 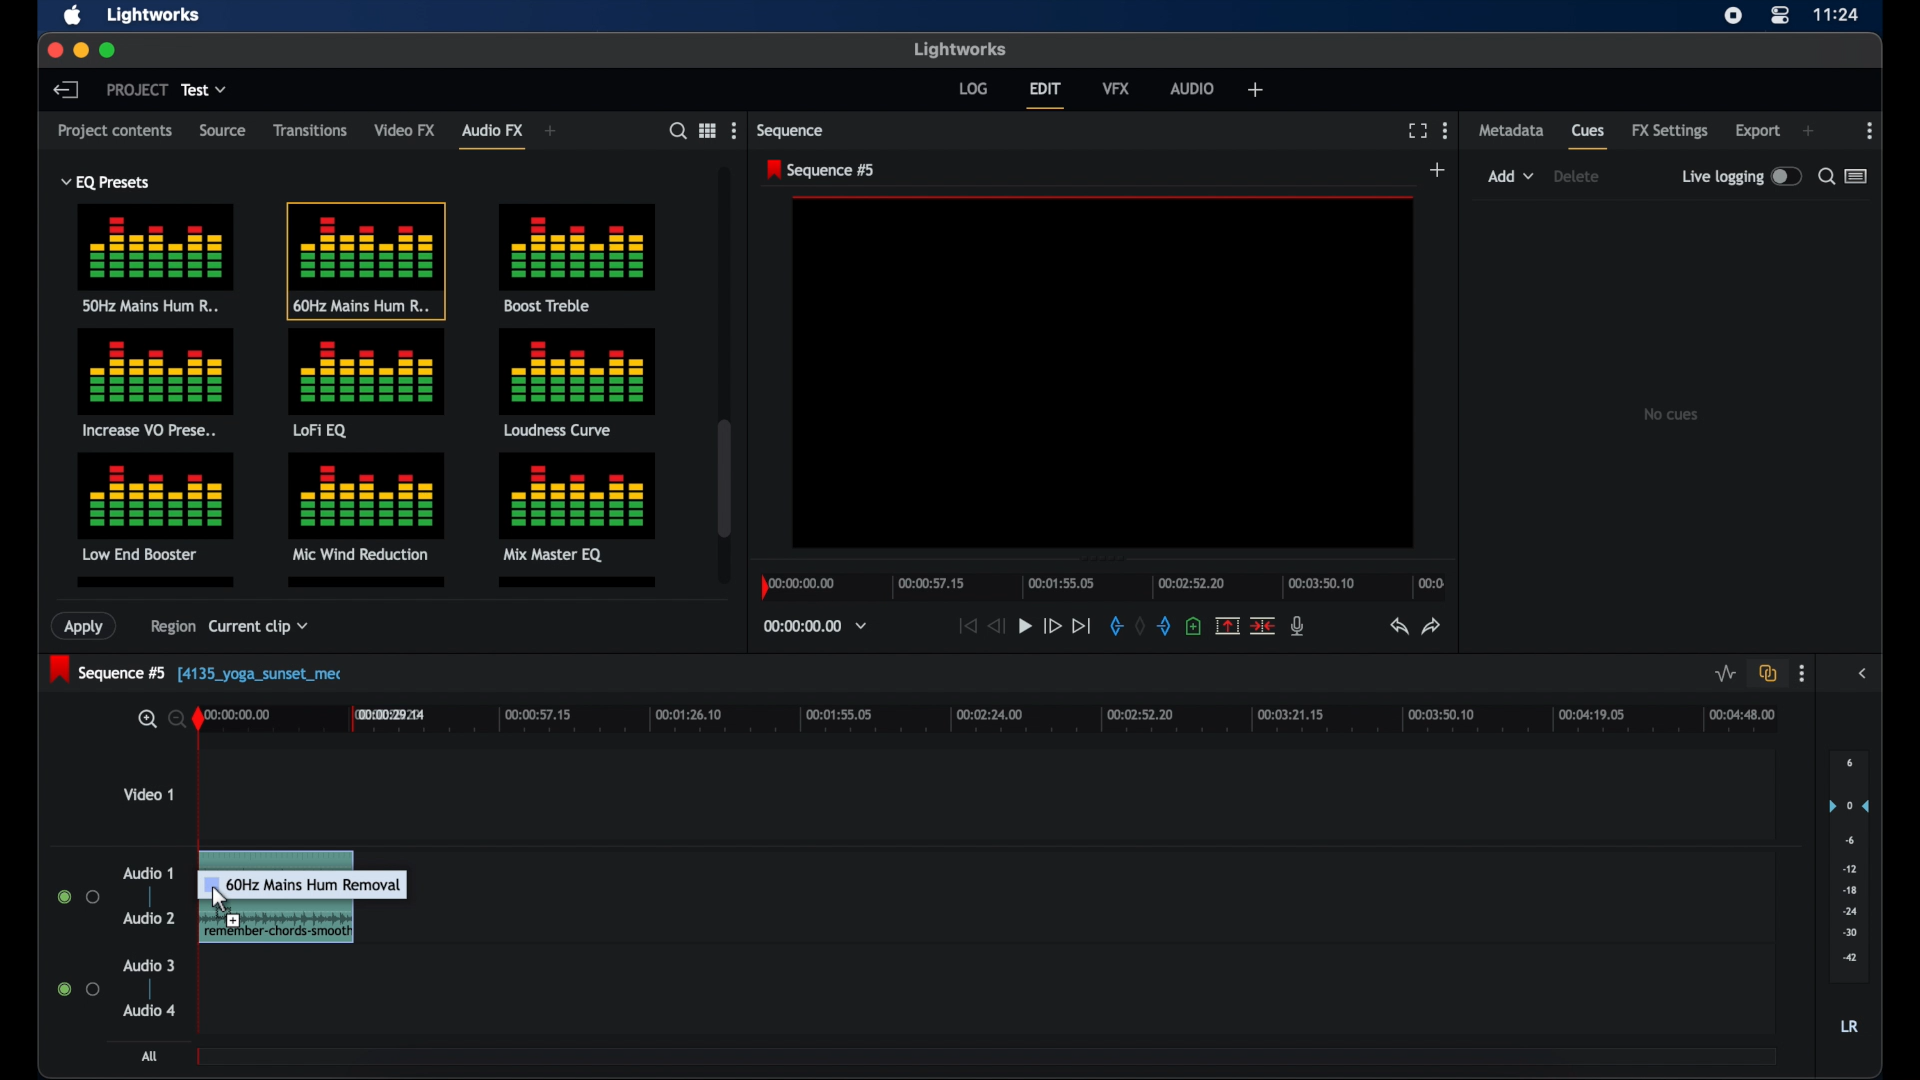 What do you see at coordinates (1511, 176) in the screenshot?
I see `add` at bounding box center [1511, 176].